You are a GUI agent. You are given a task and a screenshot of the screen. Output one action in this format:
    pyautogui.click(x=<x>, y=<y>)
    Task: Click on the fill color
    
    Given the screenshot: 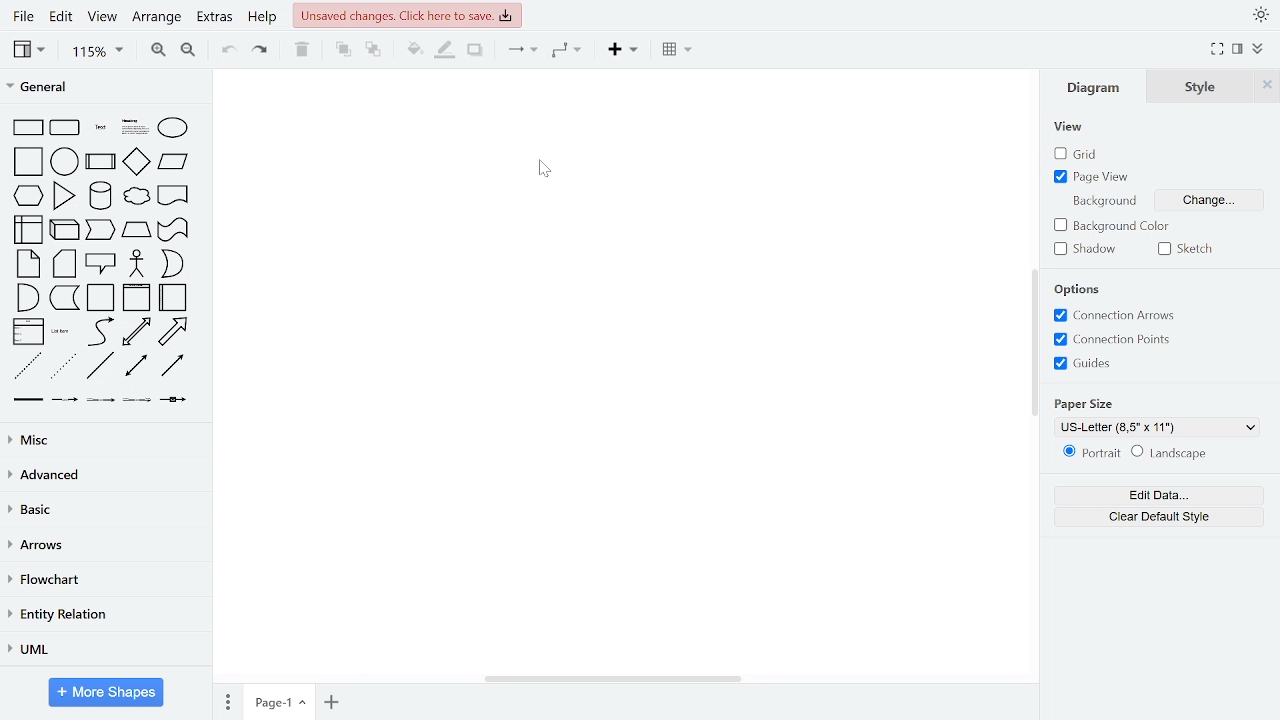 What is the action you would take?
    pyautogui.click(x=414, y=50)
    